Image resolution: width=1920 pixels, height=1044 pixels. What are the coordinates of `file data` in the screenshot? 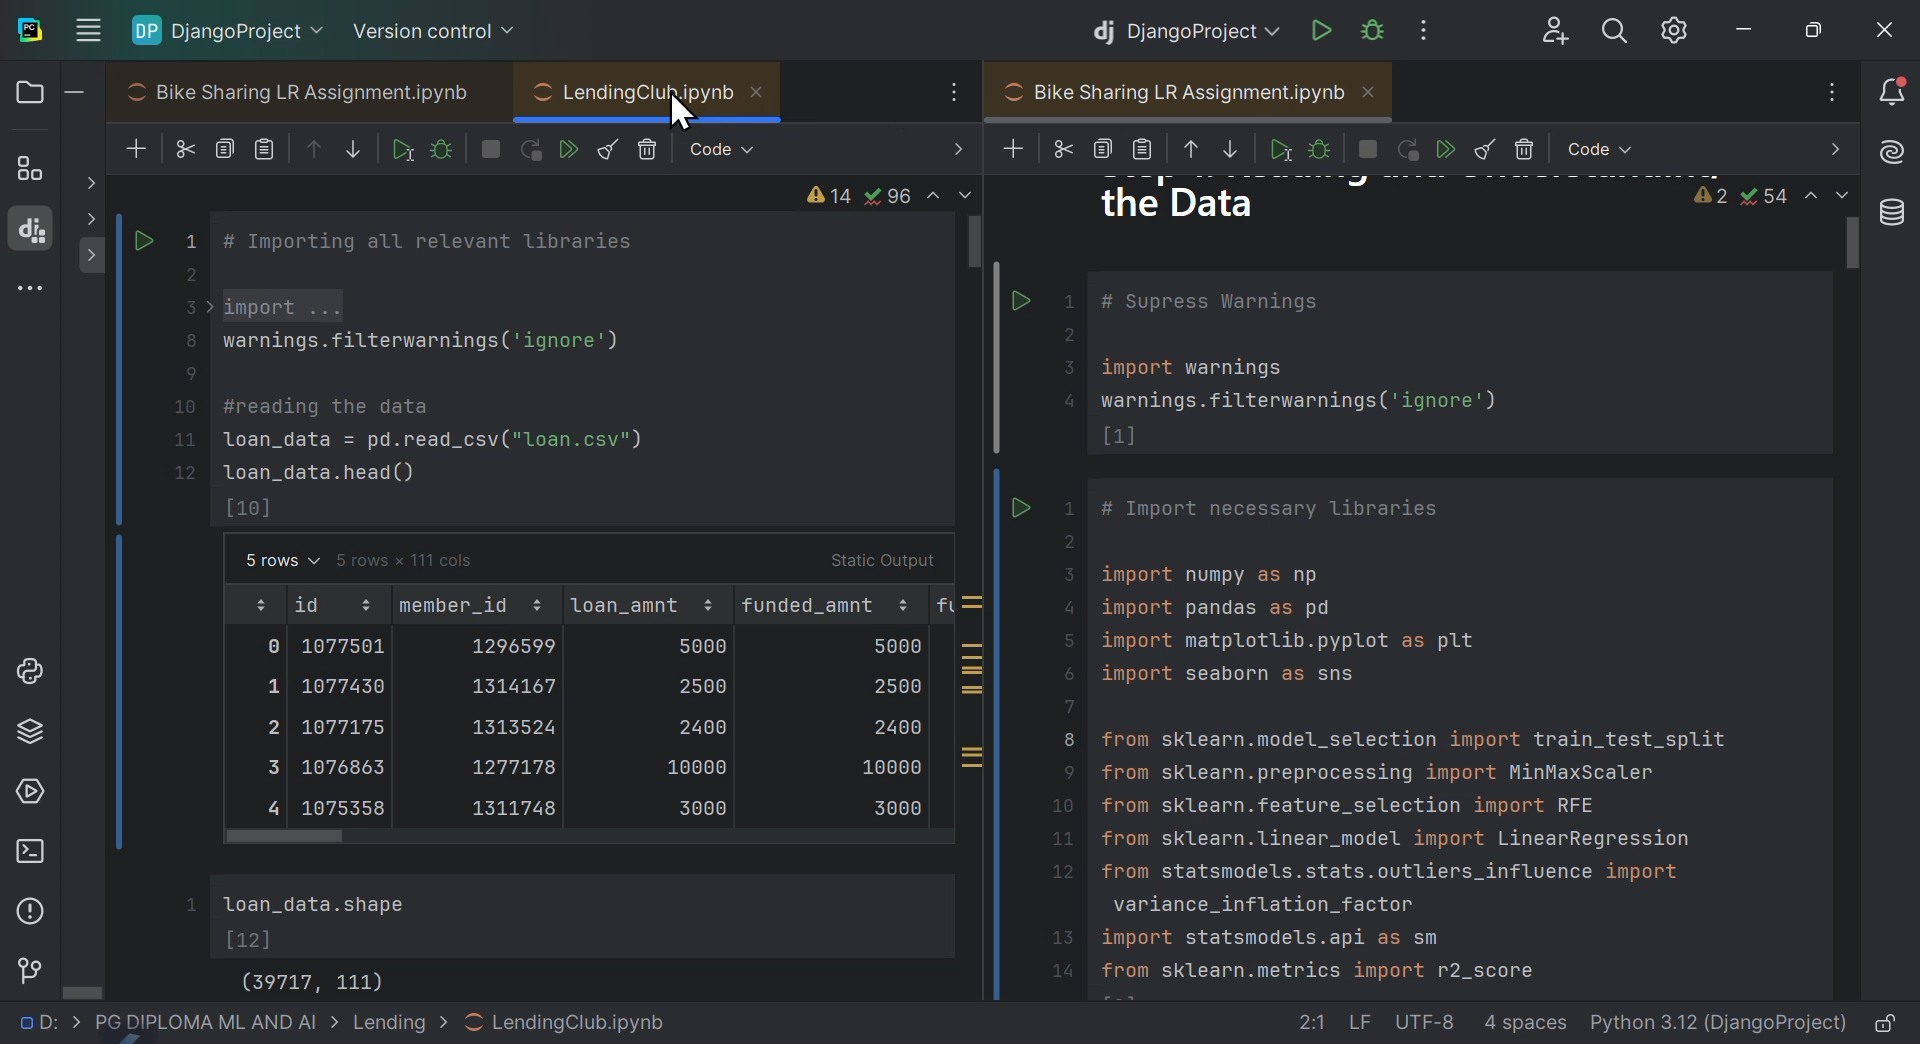 It's located at (1436, 1023).